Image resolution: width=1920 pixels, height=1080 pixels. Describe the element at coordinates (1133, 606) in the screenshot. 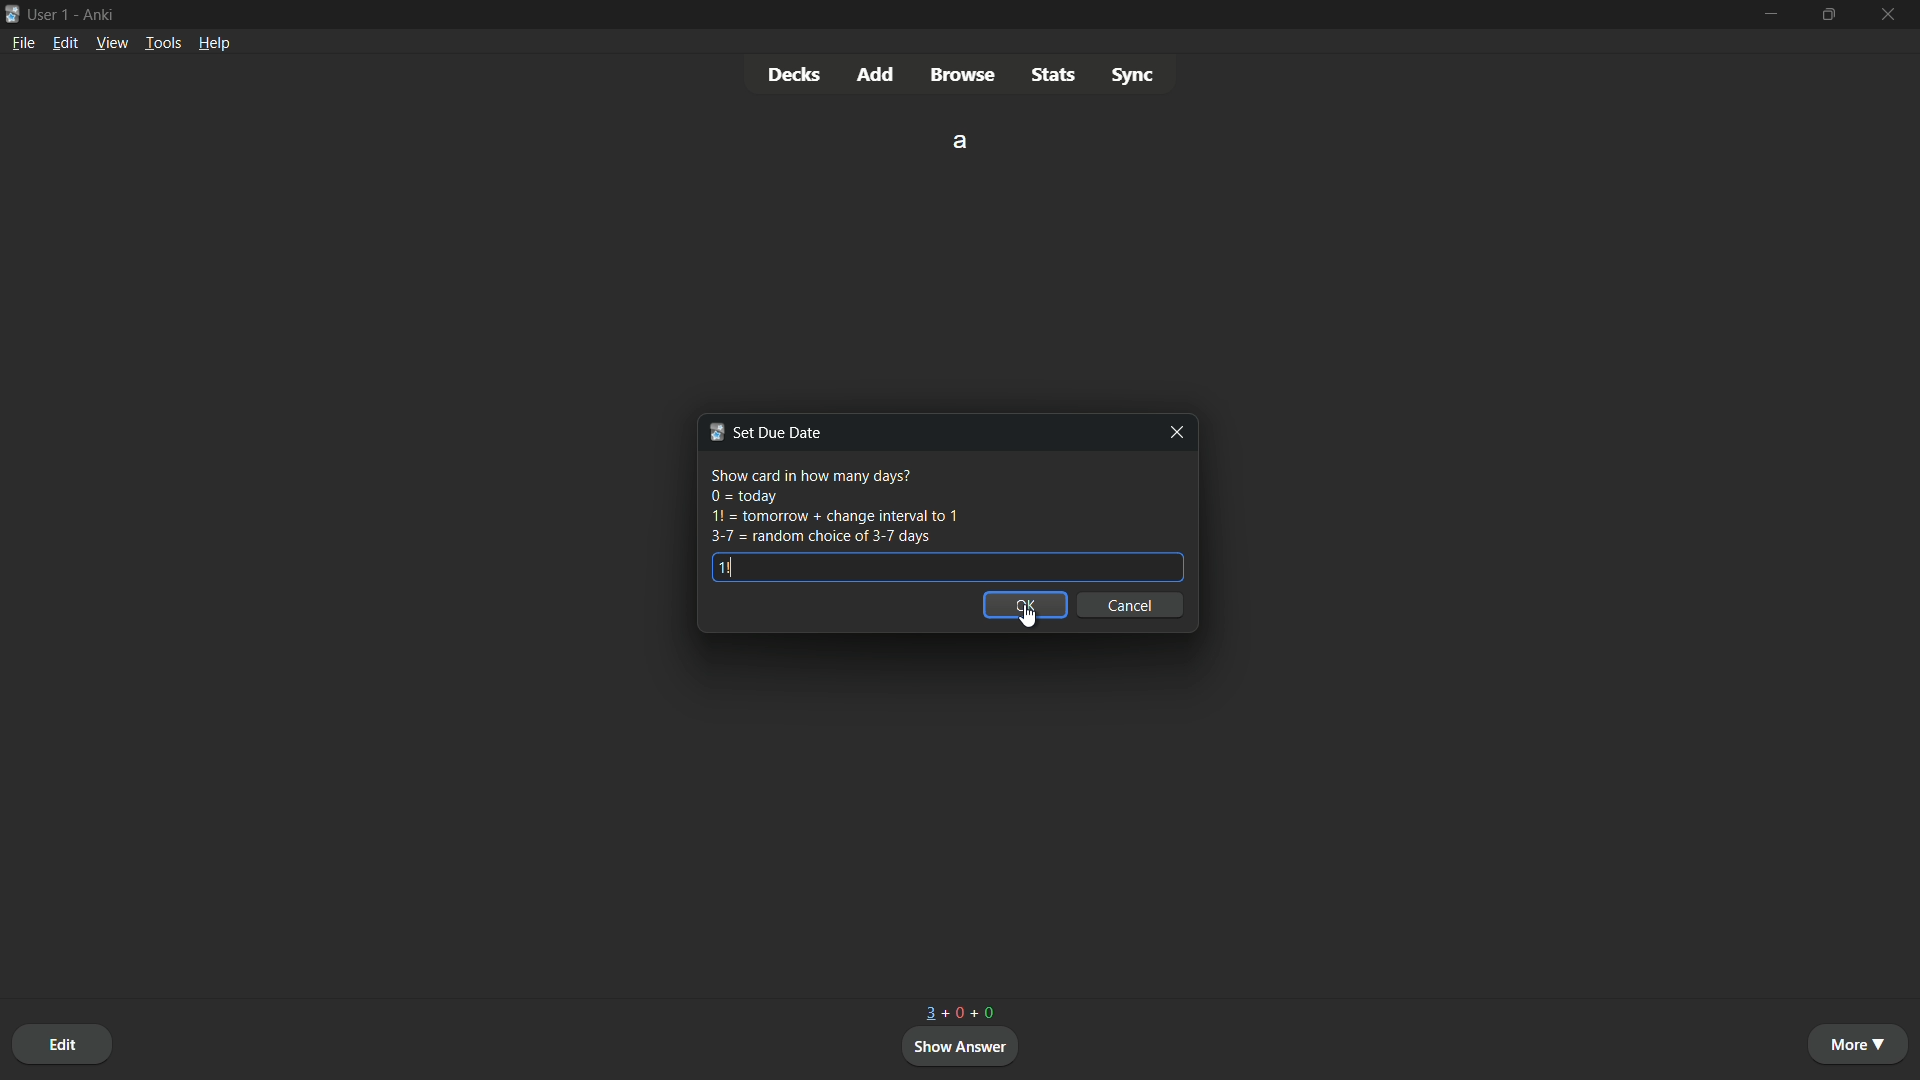

I see `cancel` at that location.